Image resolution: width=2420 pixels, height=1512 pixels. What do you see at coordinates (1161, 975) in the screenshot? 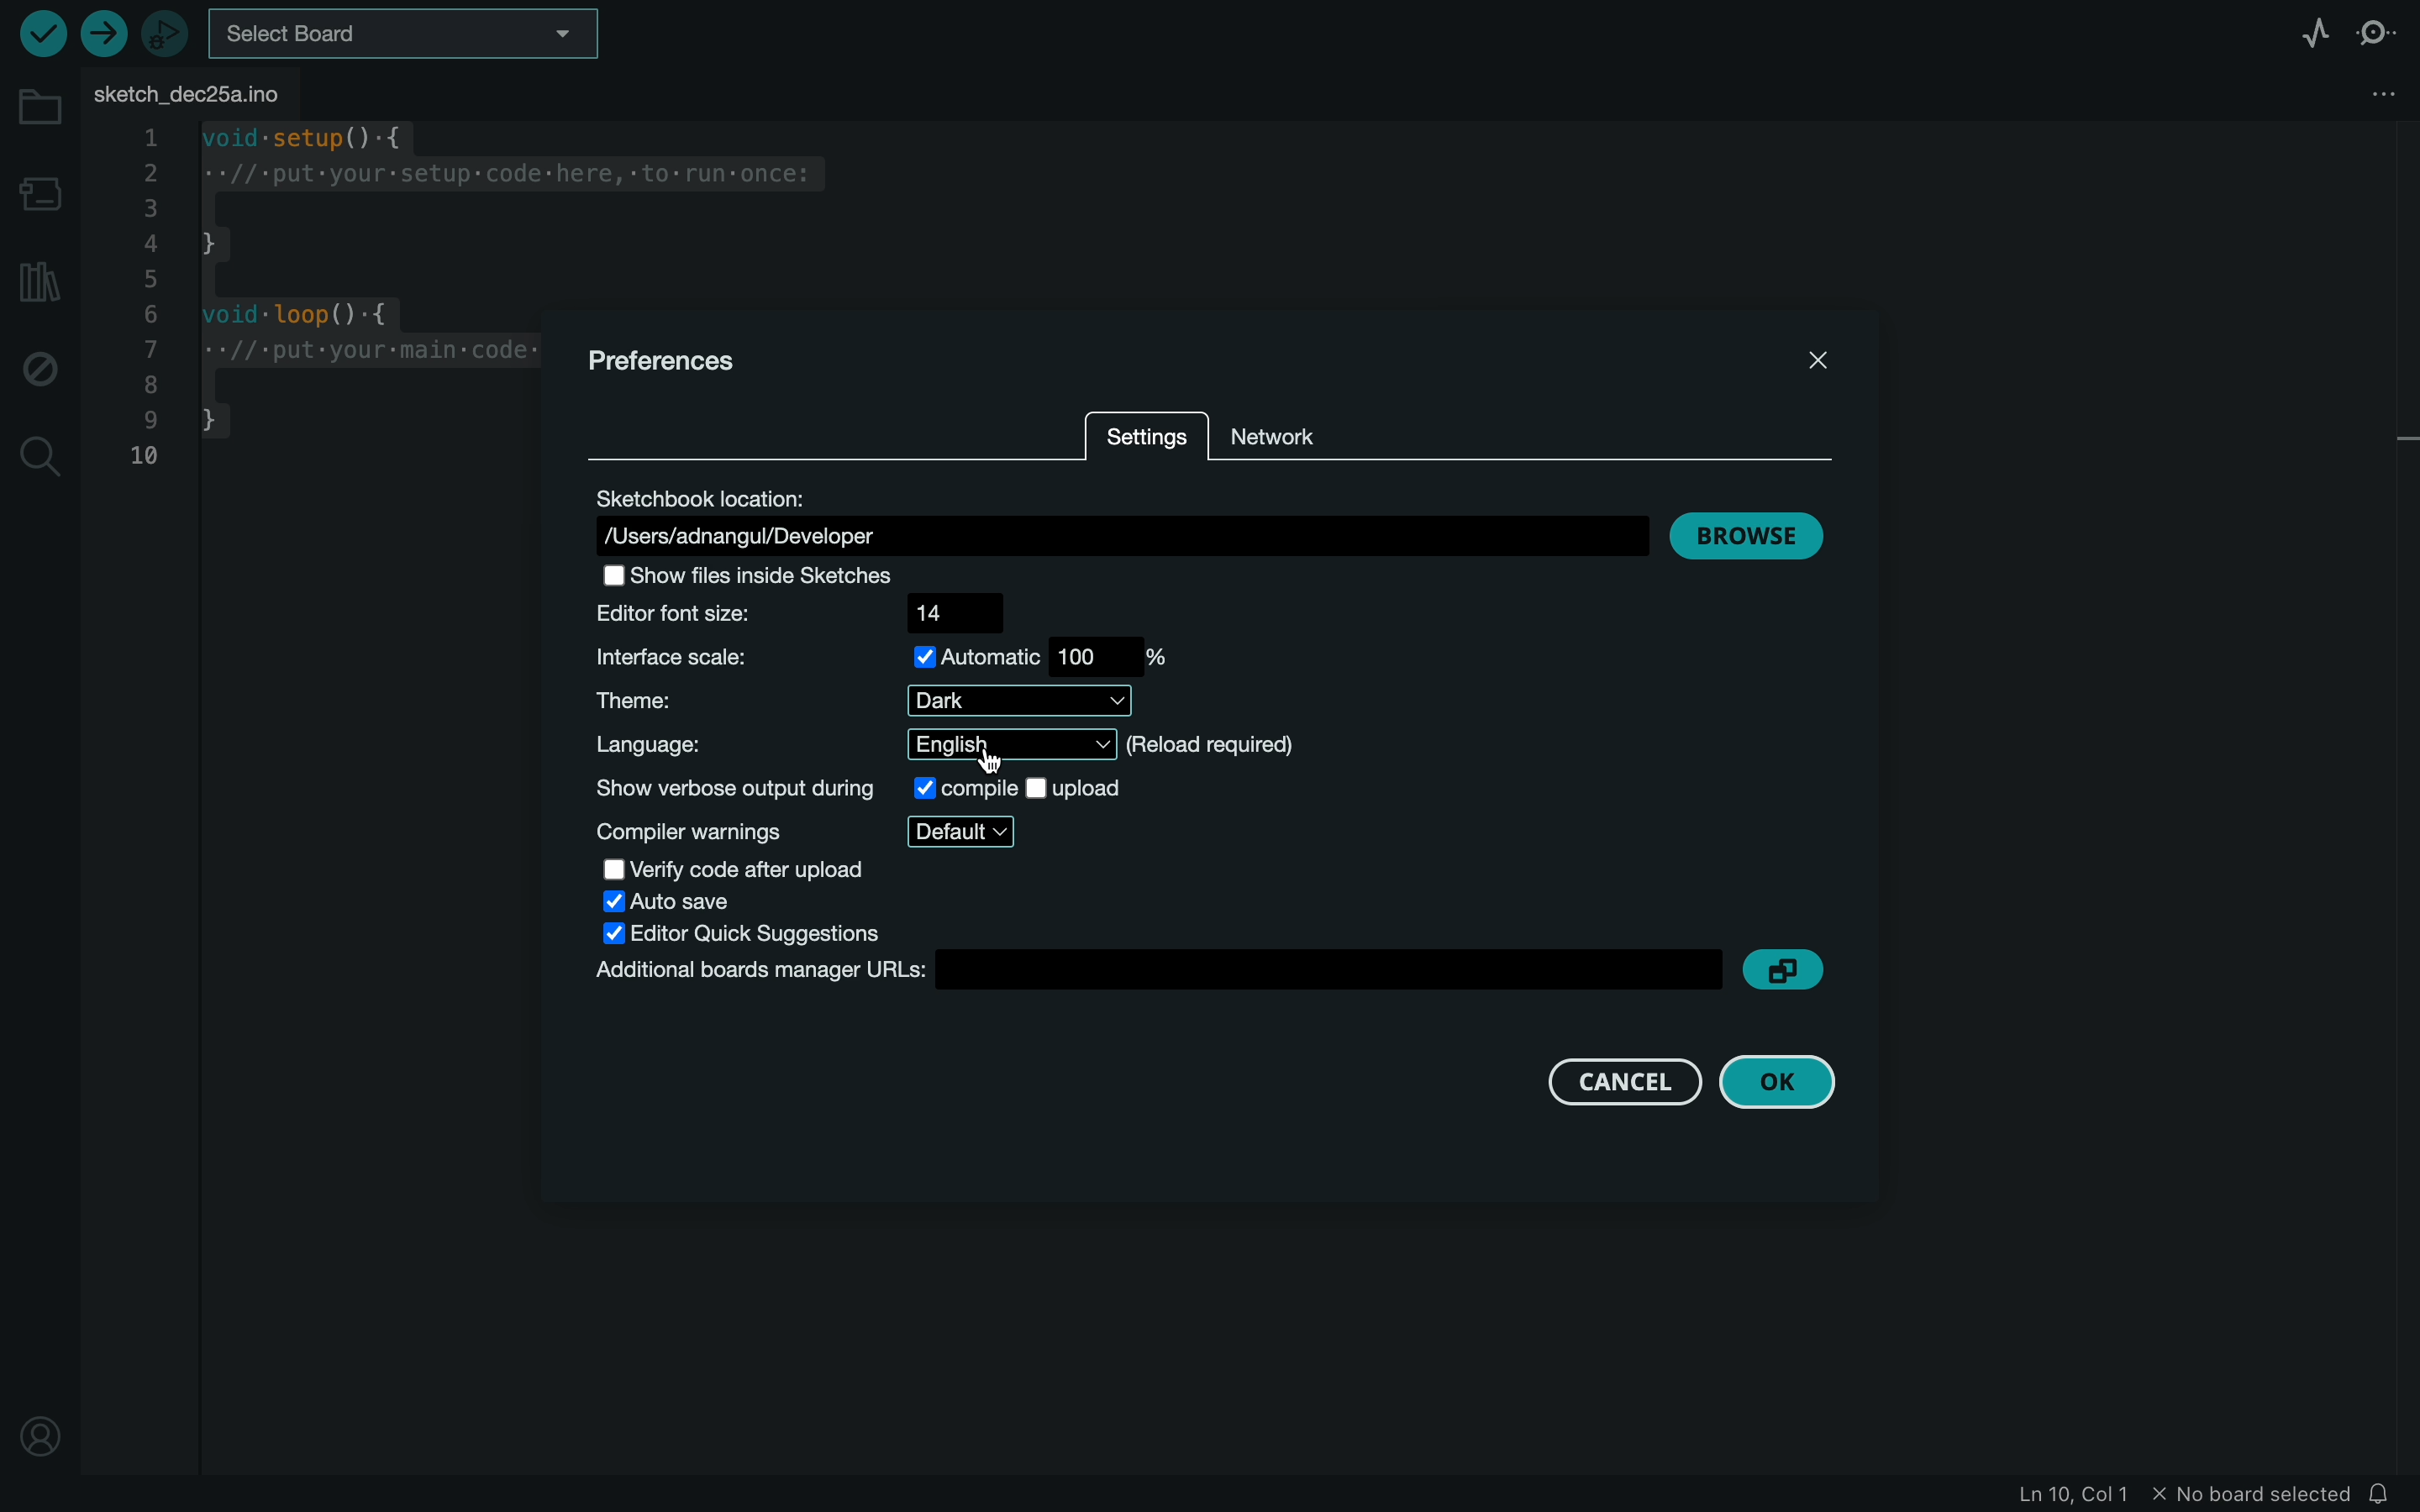
I see `boards  manager` at bounding box center [1161, 975].